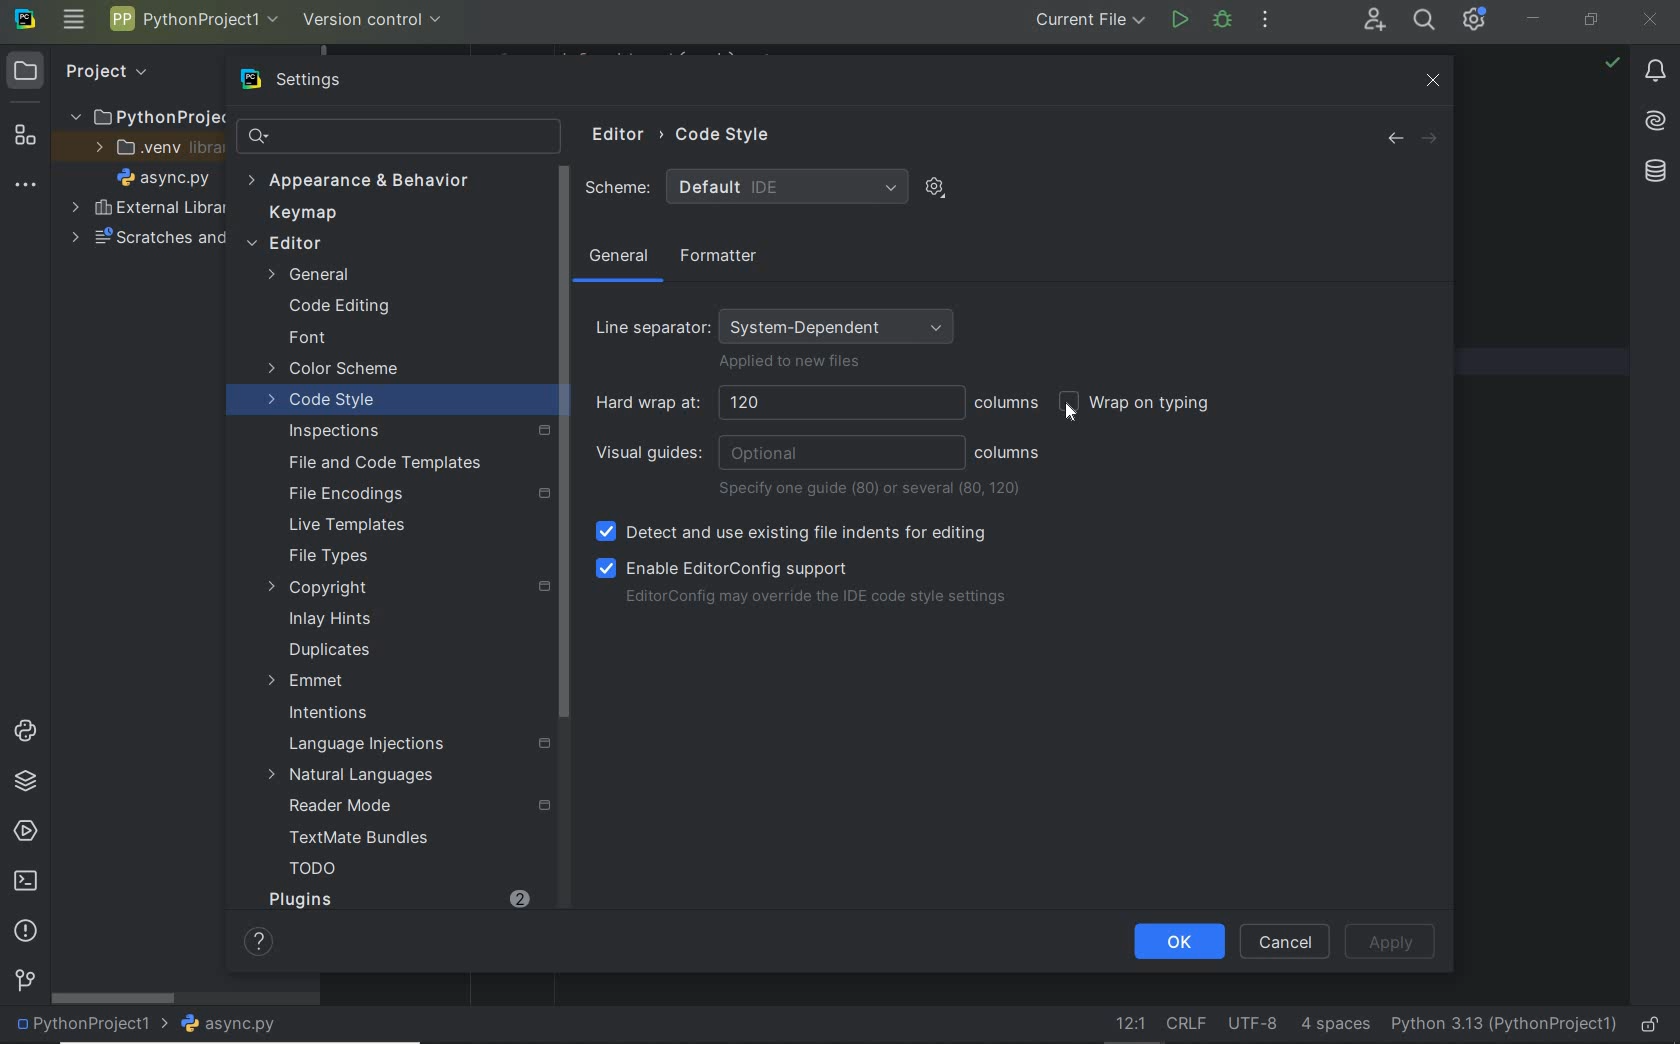  Describe the element at coordinates (24, 139) in the screenshot. I see `structure` at that location.